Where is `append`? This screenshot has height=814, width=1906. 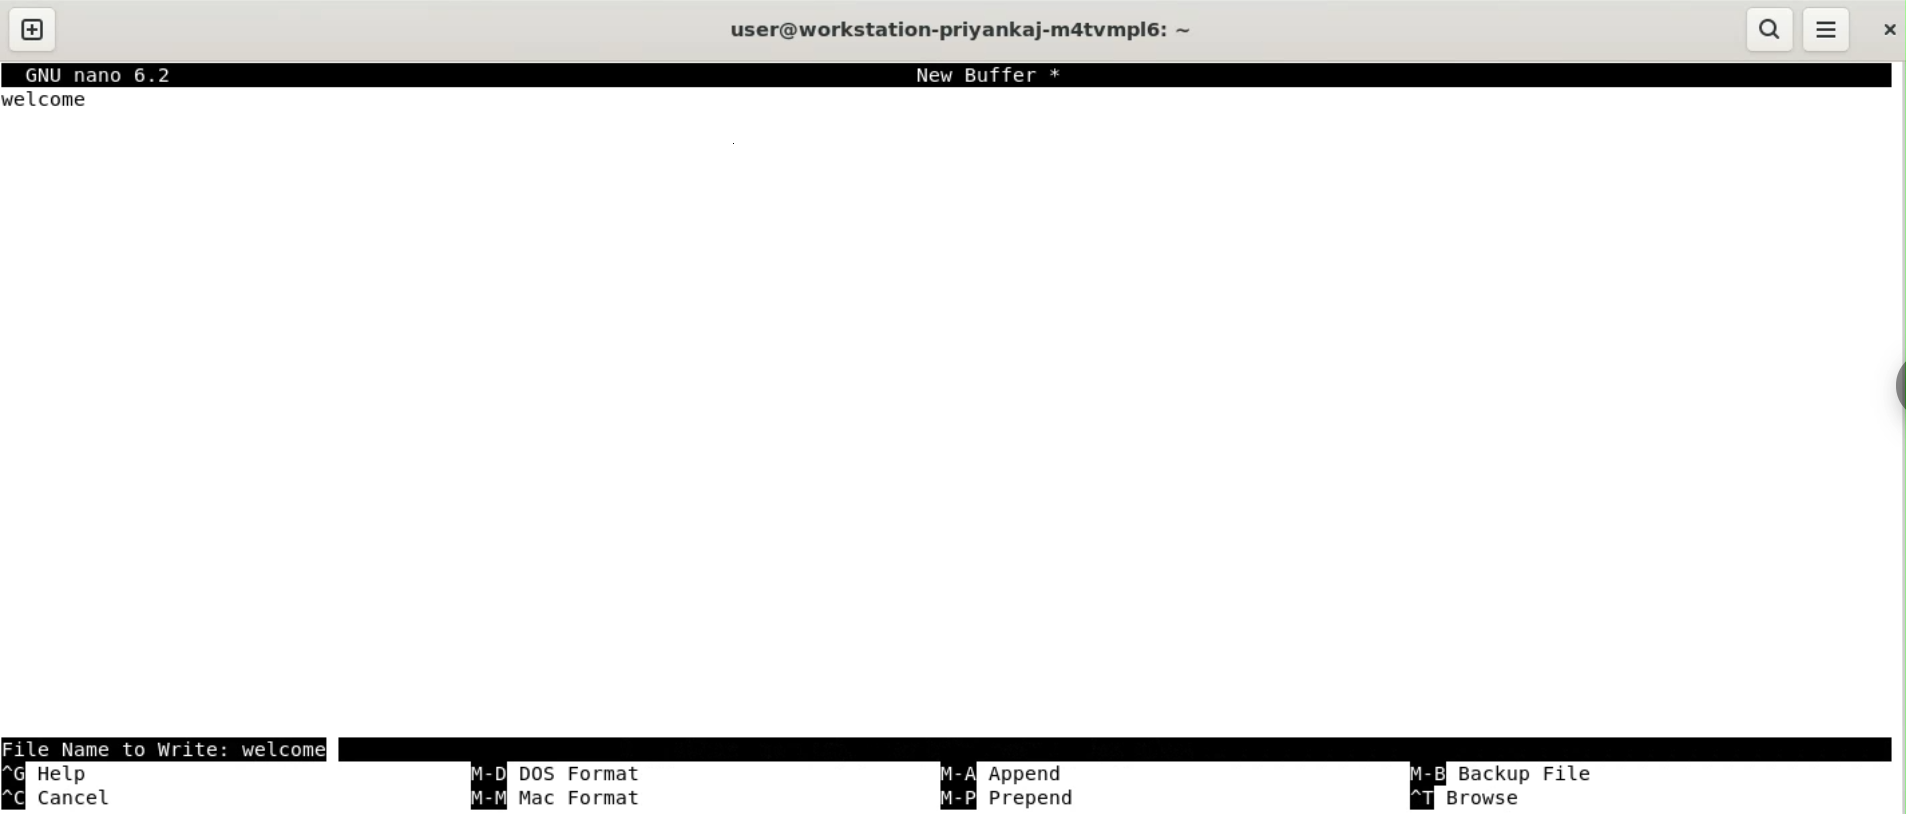 append is located at coordinates (1009, 773).